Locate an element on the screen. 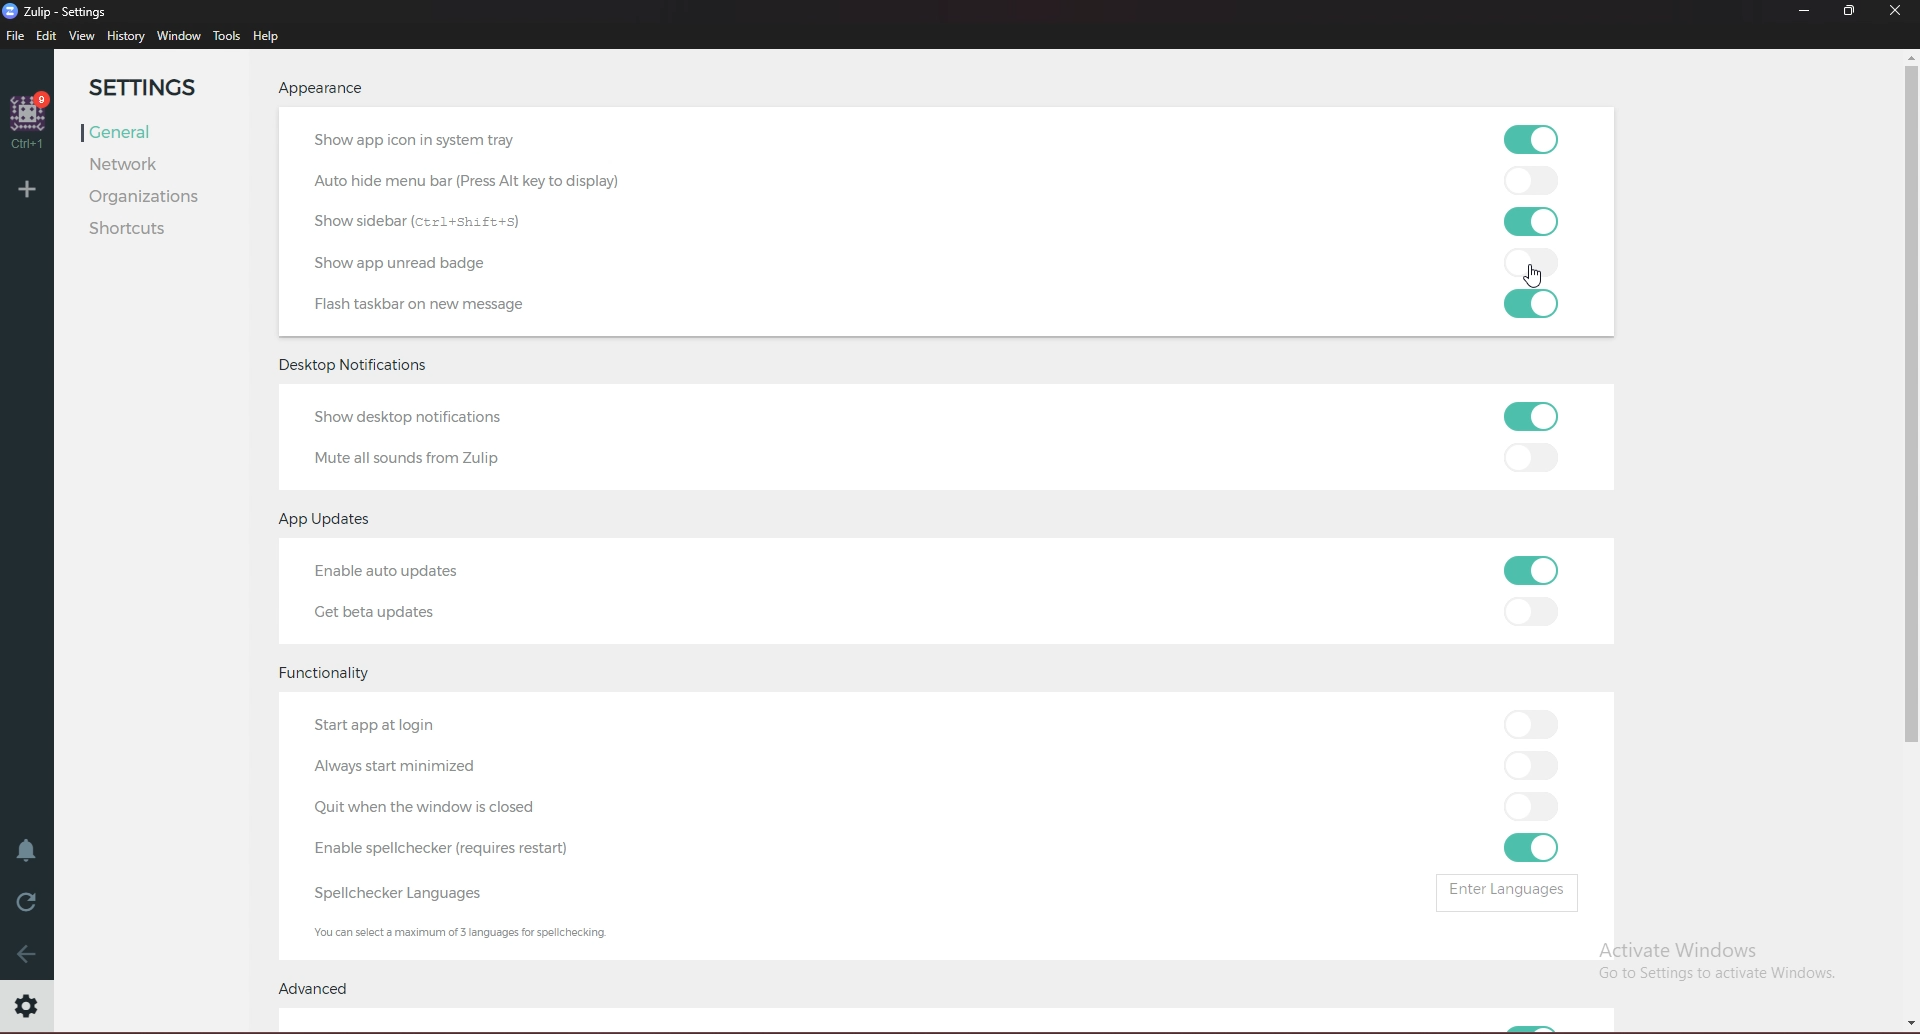  toggle is located at coordinates (1538, 304).